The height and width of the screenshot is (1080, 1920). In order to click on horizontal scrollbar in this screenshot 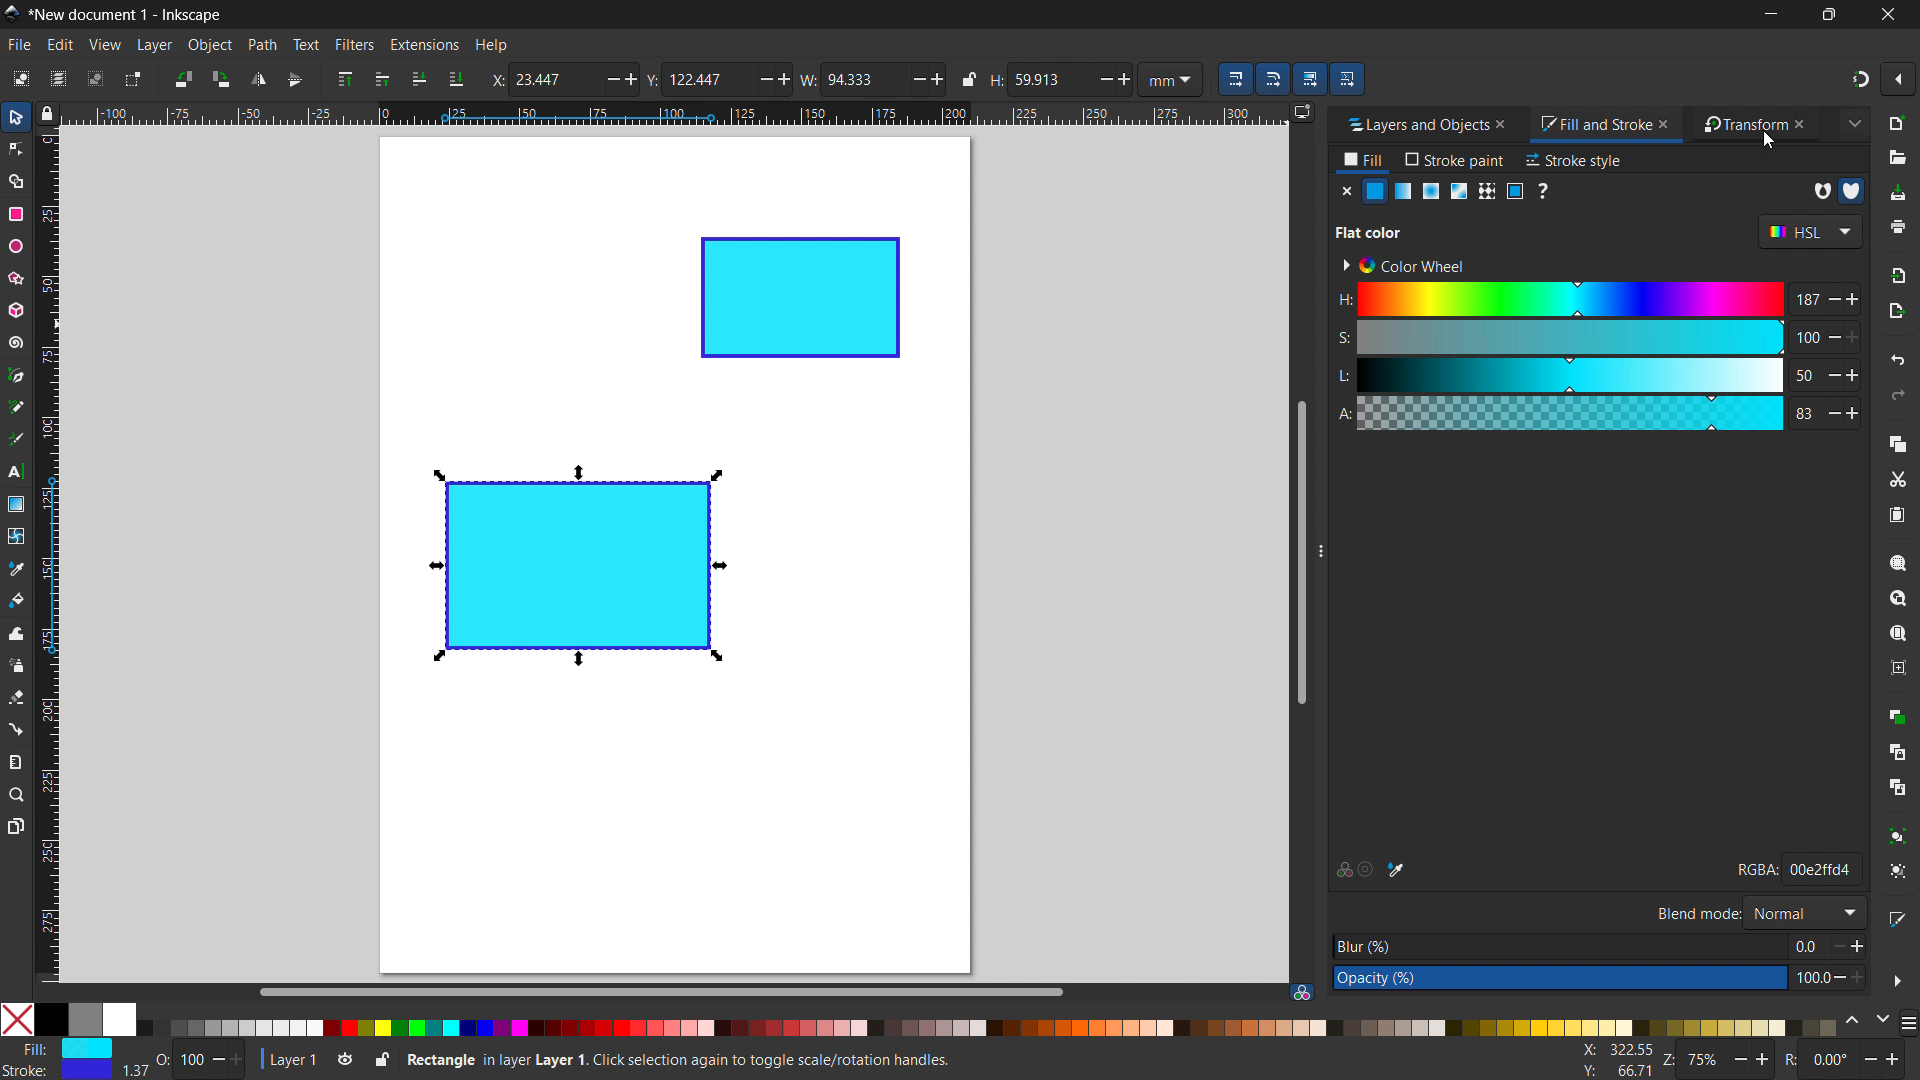, I will do `click(658, 991)`.